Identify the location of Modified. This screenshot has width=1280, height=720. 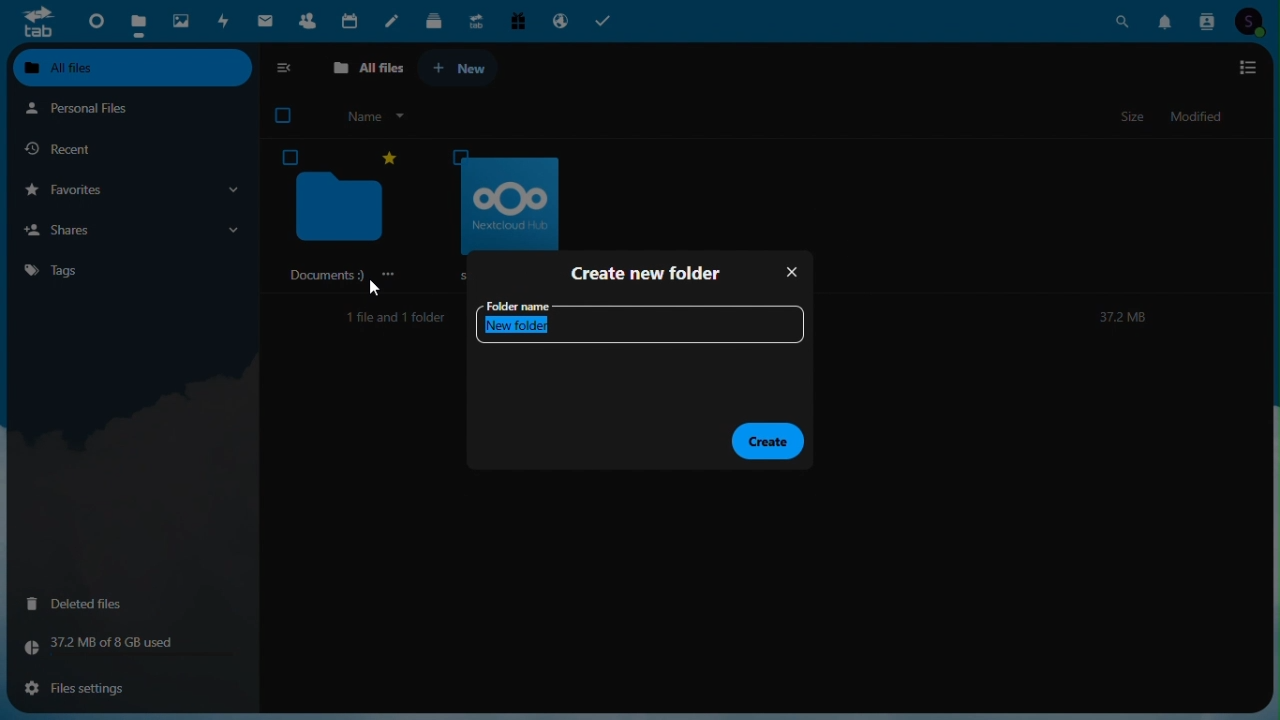
(1210, 118).